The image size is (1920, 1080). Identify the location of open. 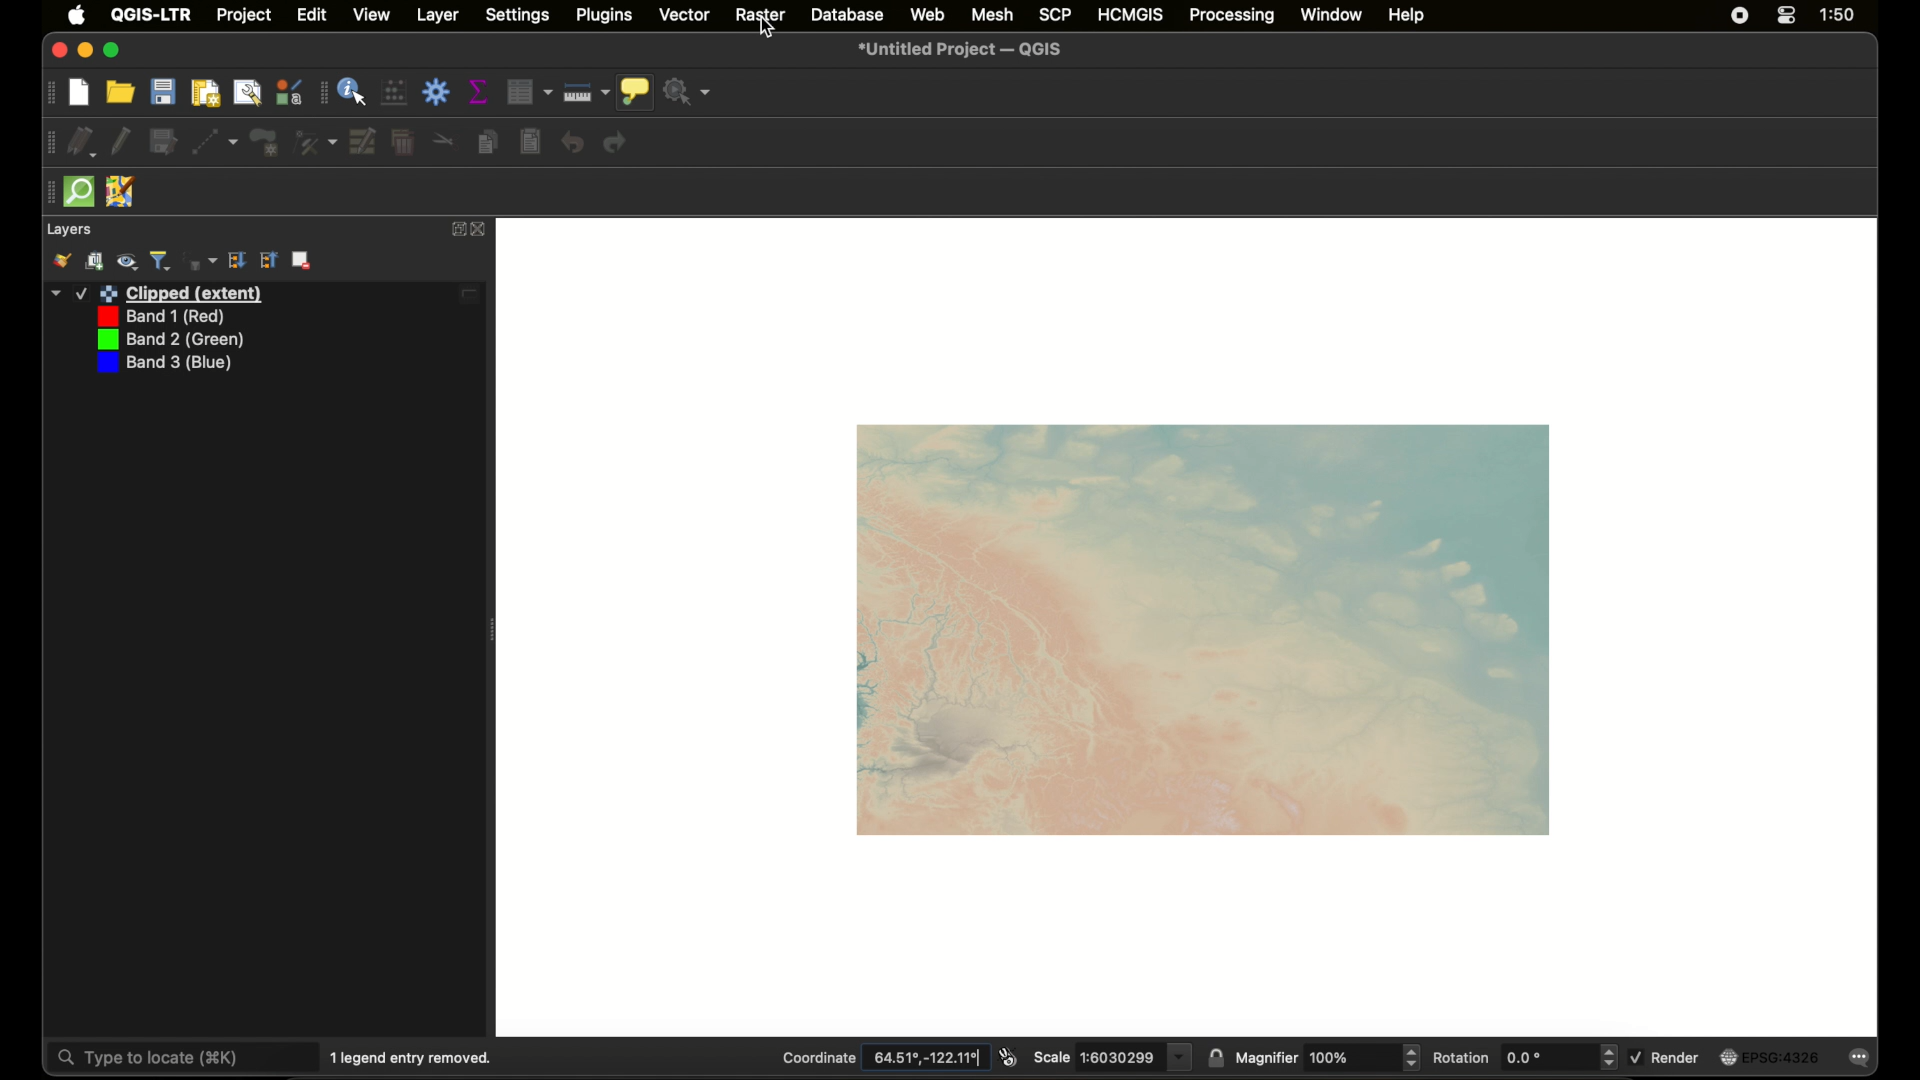
(120, 91).